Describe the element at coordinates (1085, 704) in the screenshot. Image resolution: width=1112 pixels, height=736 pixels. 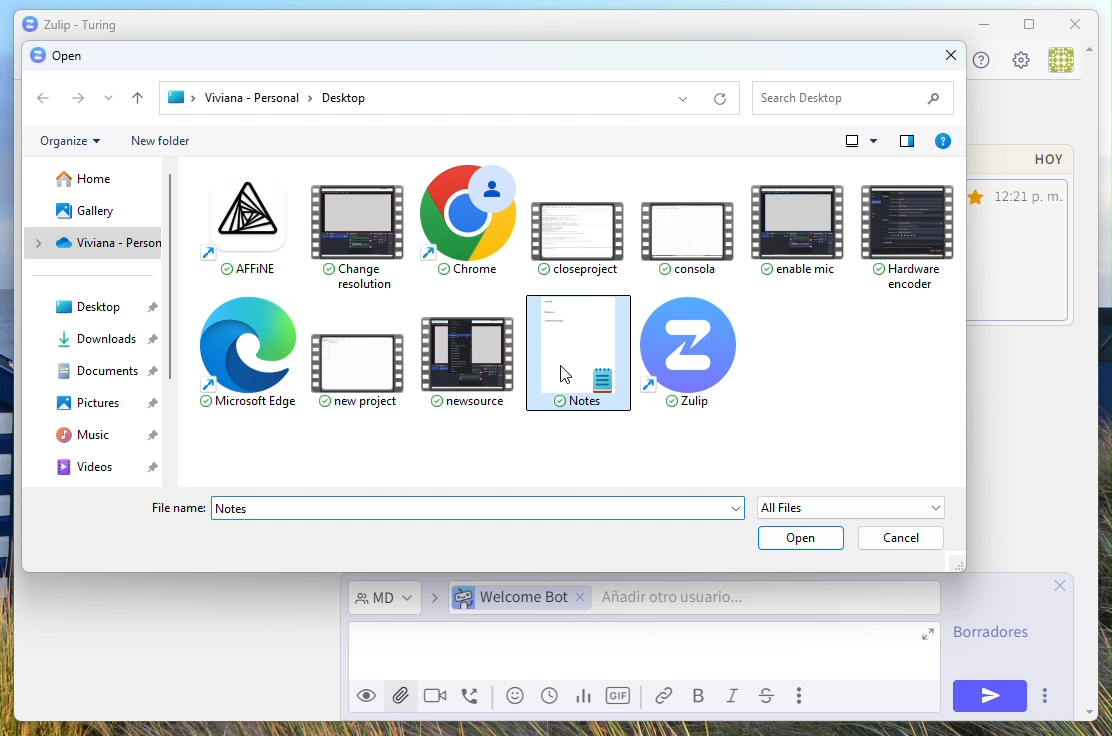
I see `page down` at that location.